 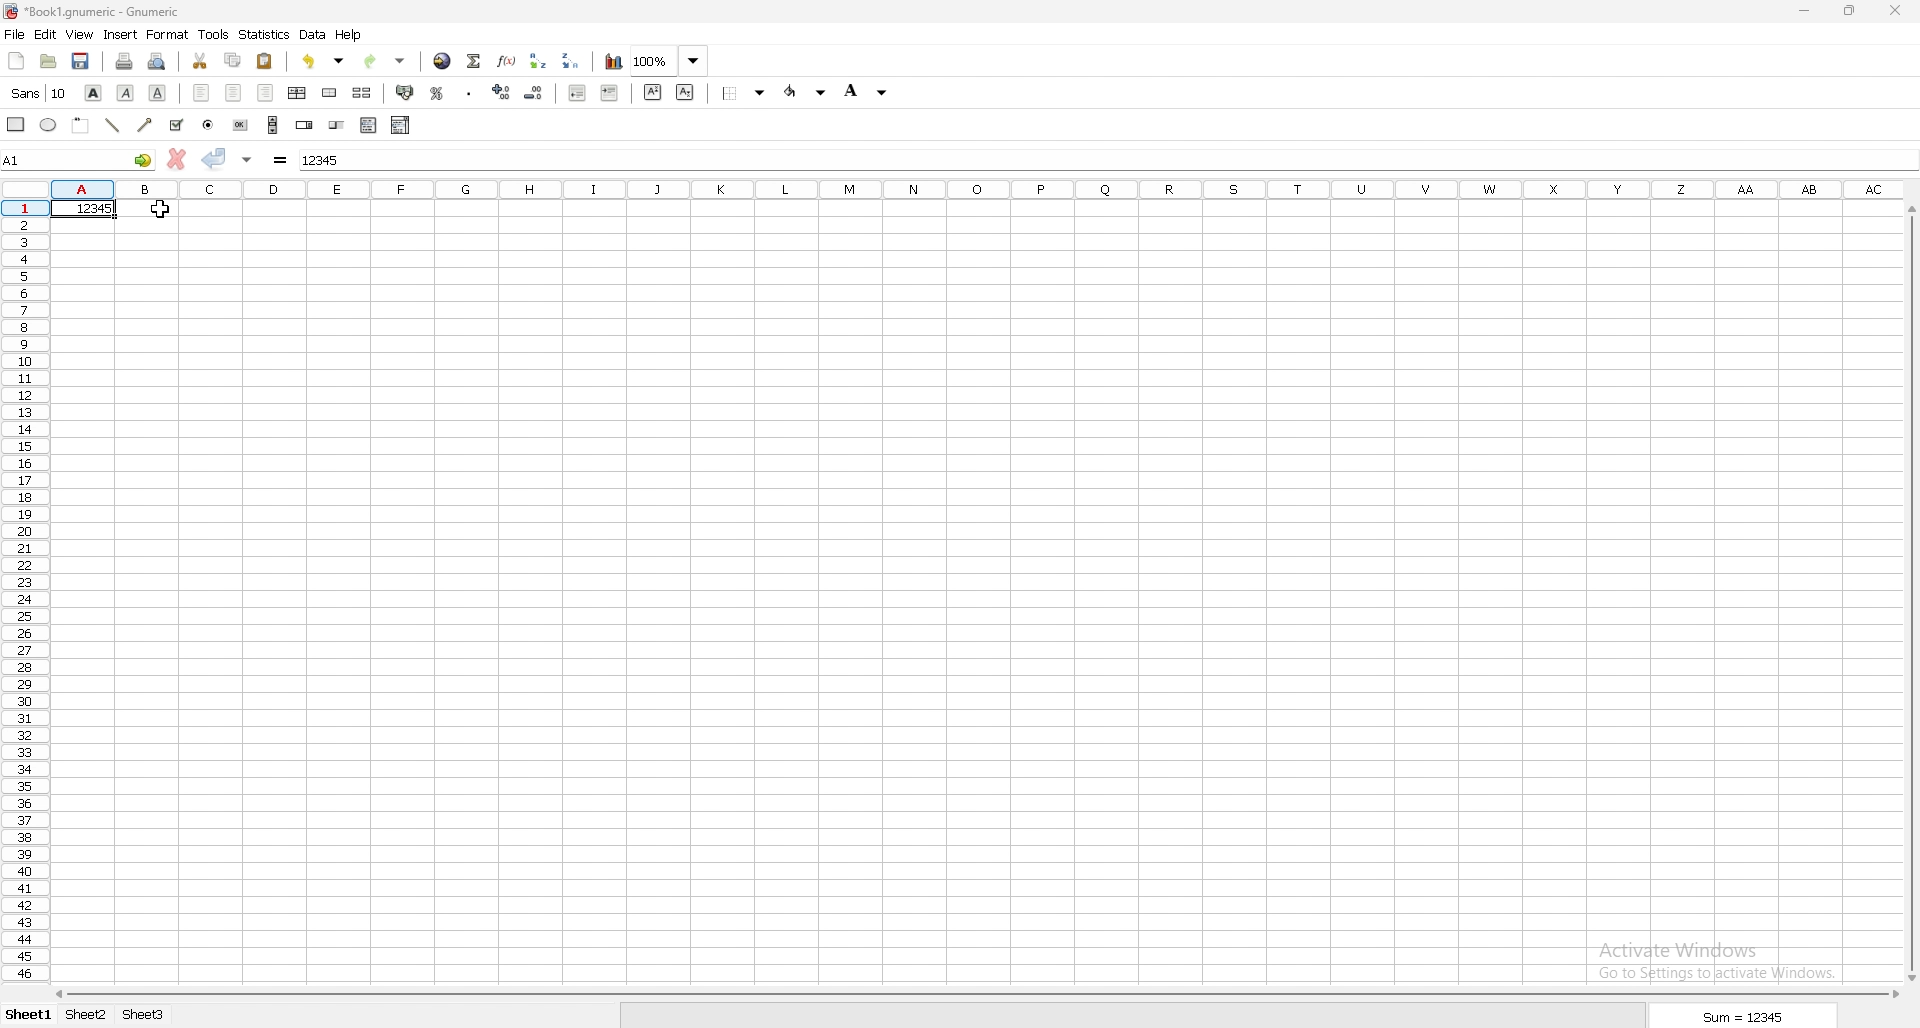 What do you see at coordinates (1896, 11) in the screenshot?
I see `close` at bounding box center [1896, 11].